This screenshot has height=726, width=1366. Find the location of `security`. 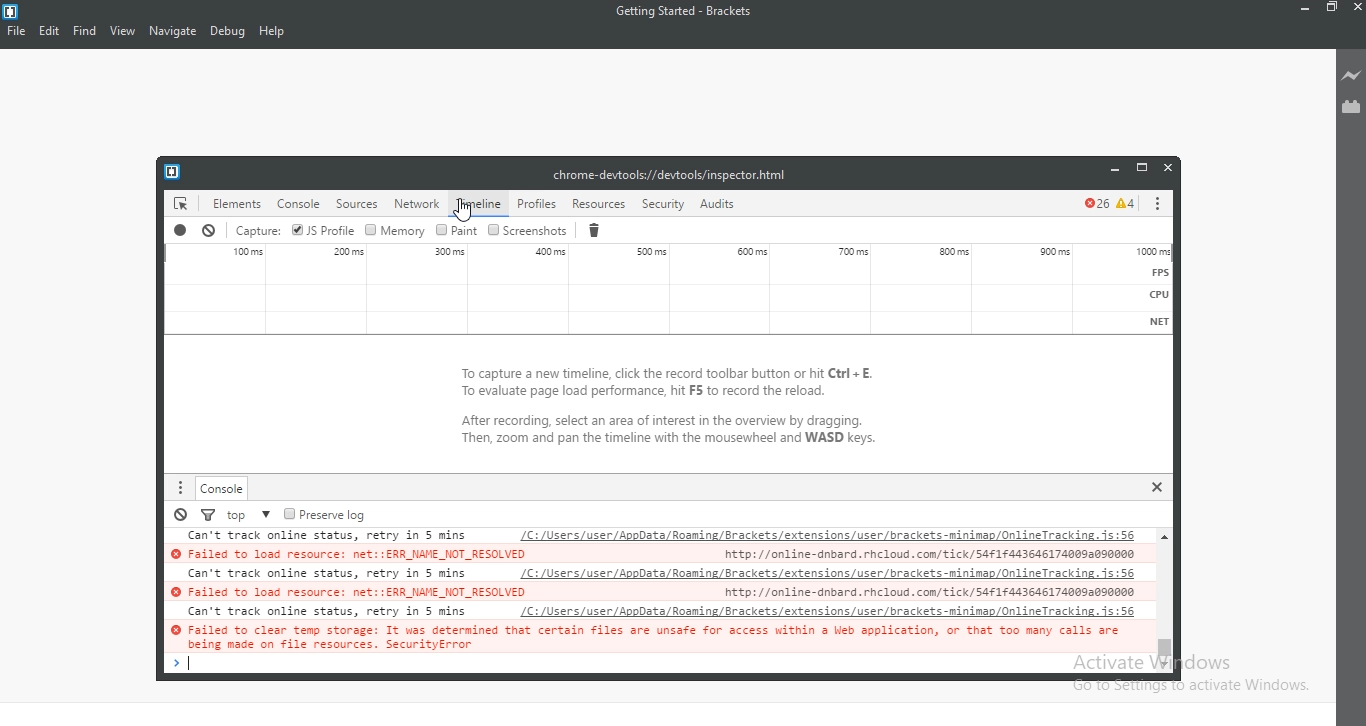

security is located at coordinates (663, 203).